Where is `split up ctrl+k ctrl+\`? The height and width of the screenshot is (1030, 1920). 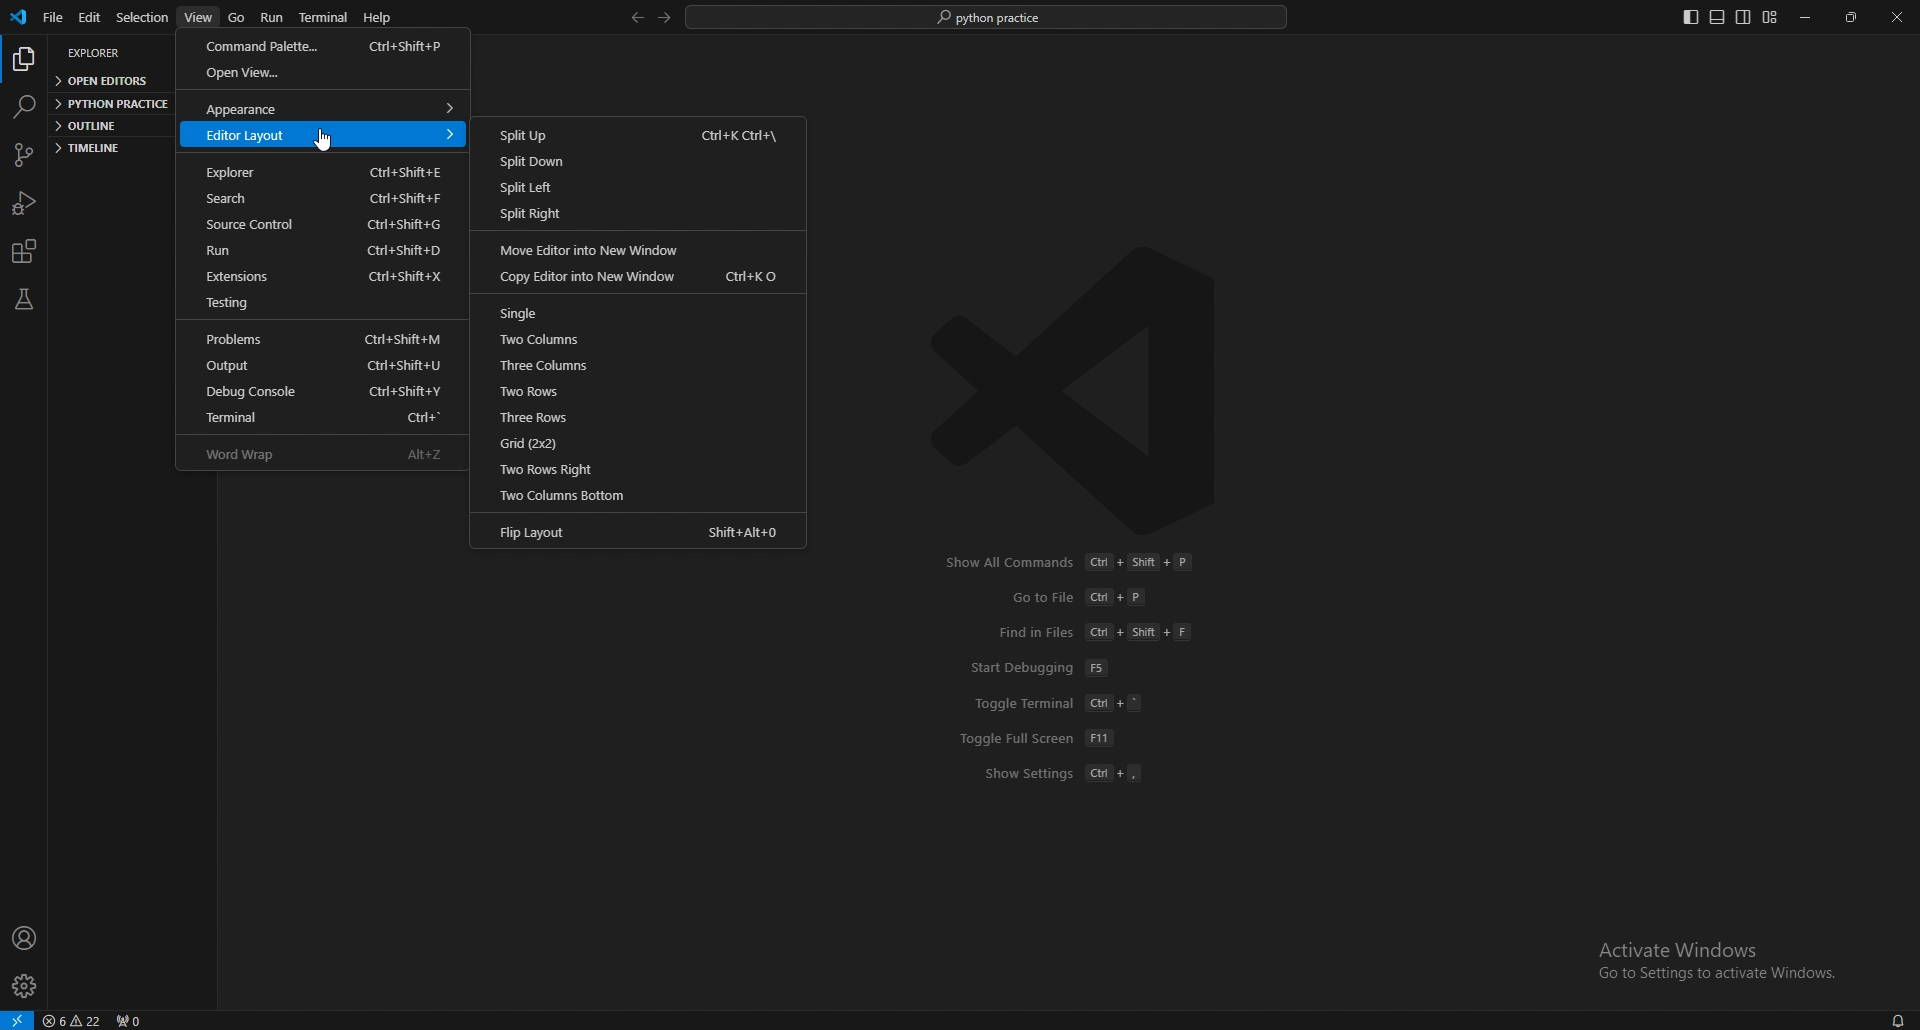 split up ctrl+k ctrl+\ is located at coordinates (637, 135).